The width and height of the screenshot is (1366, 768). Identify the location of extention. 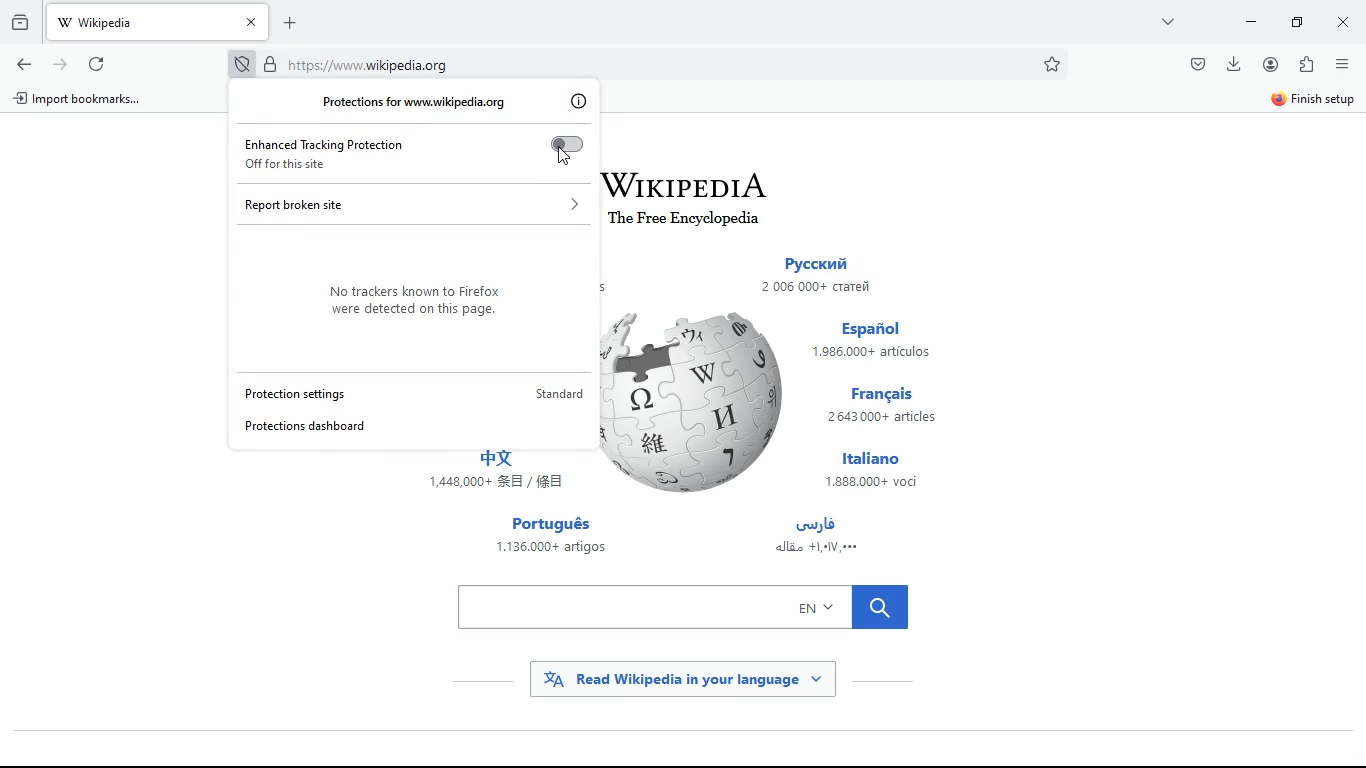
(1308, 64).